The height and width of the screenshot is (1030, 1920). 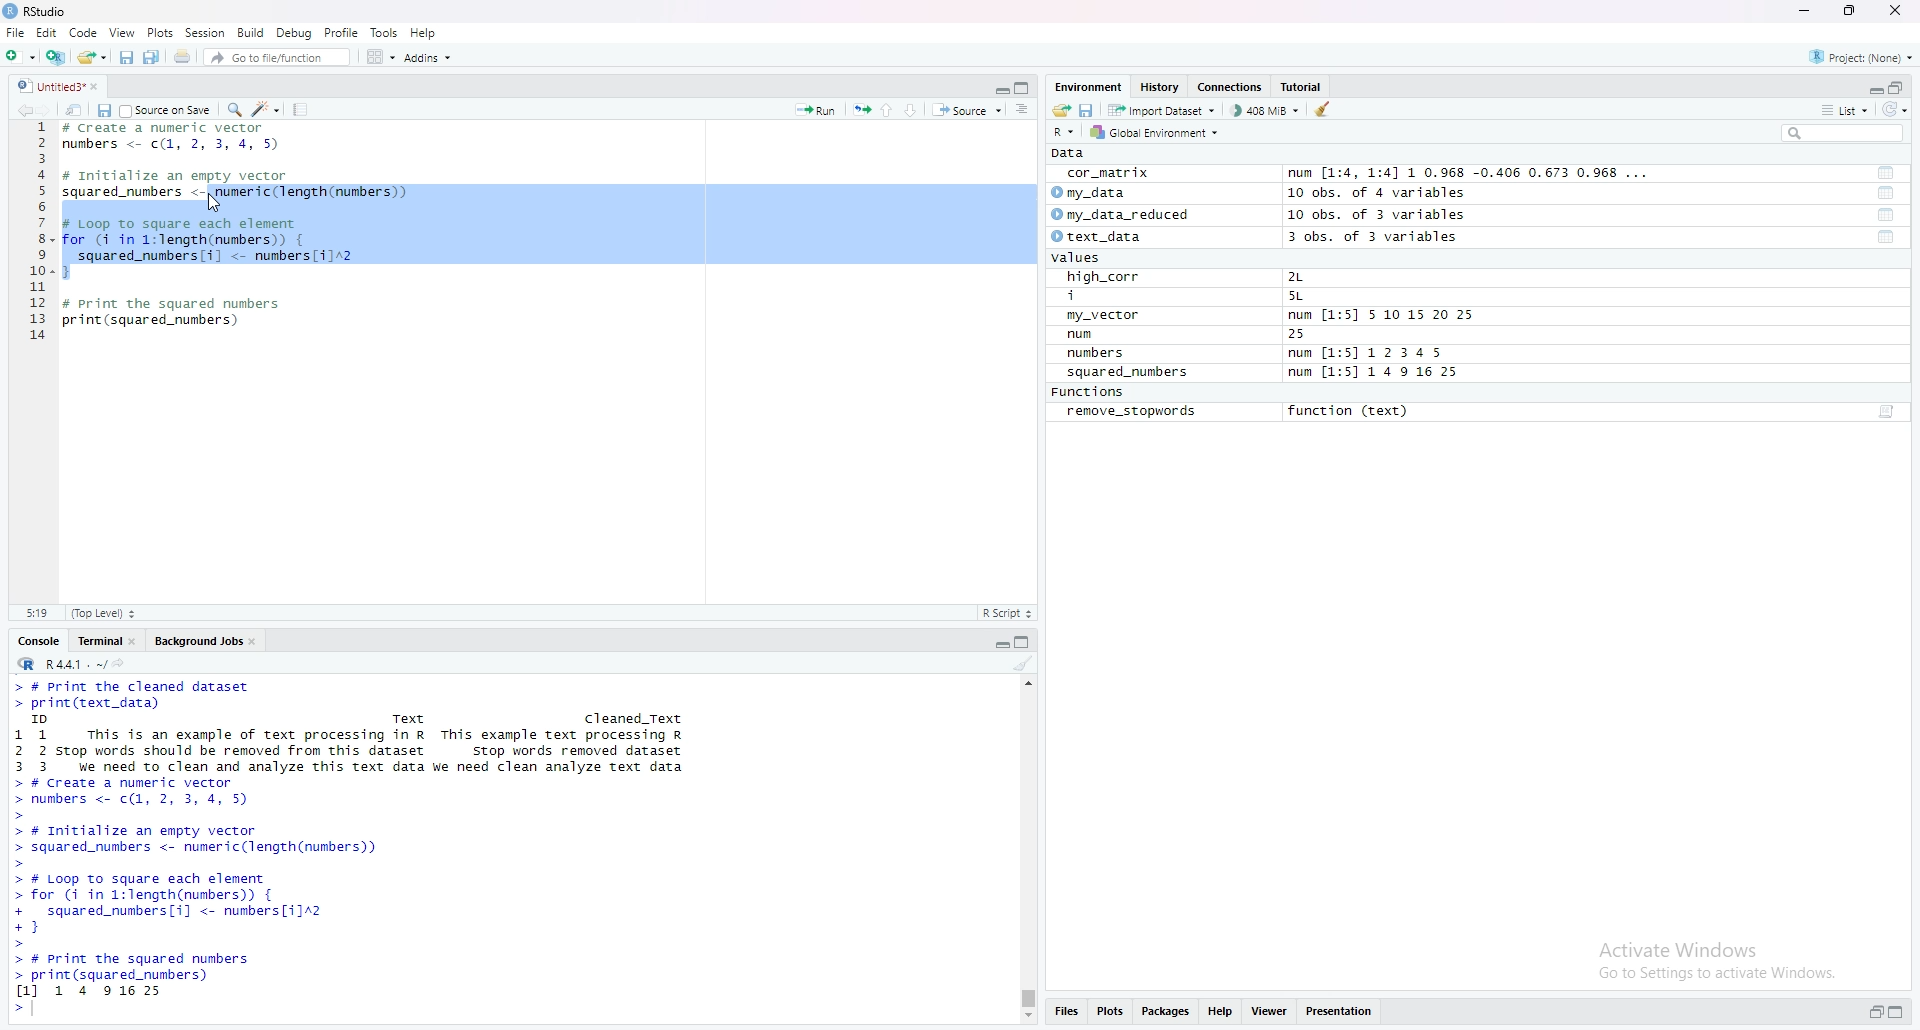 What do you see at coordinates (205, 32) in the screenshot?
I see `Session` at bounding box center [205, 32].